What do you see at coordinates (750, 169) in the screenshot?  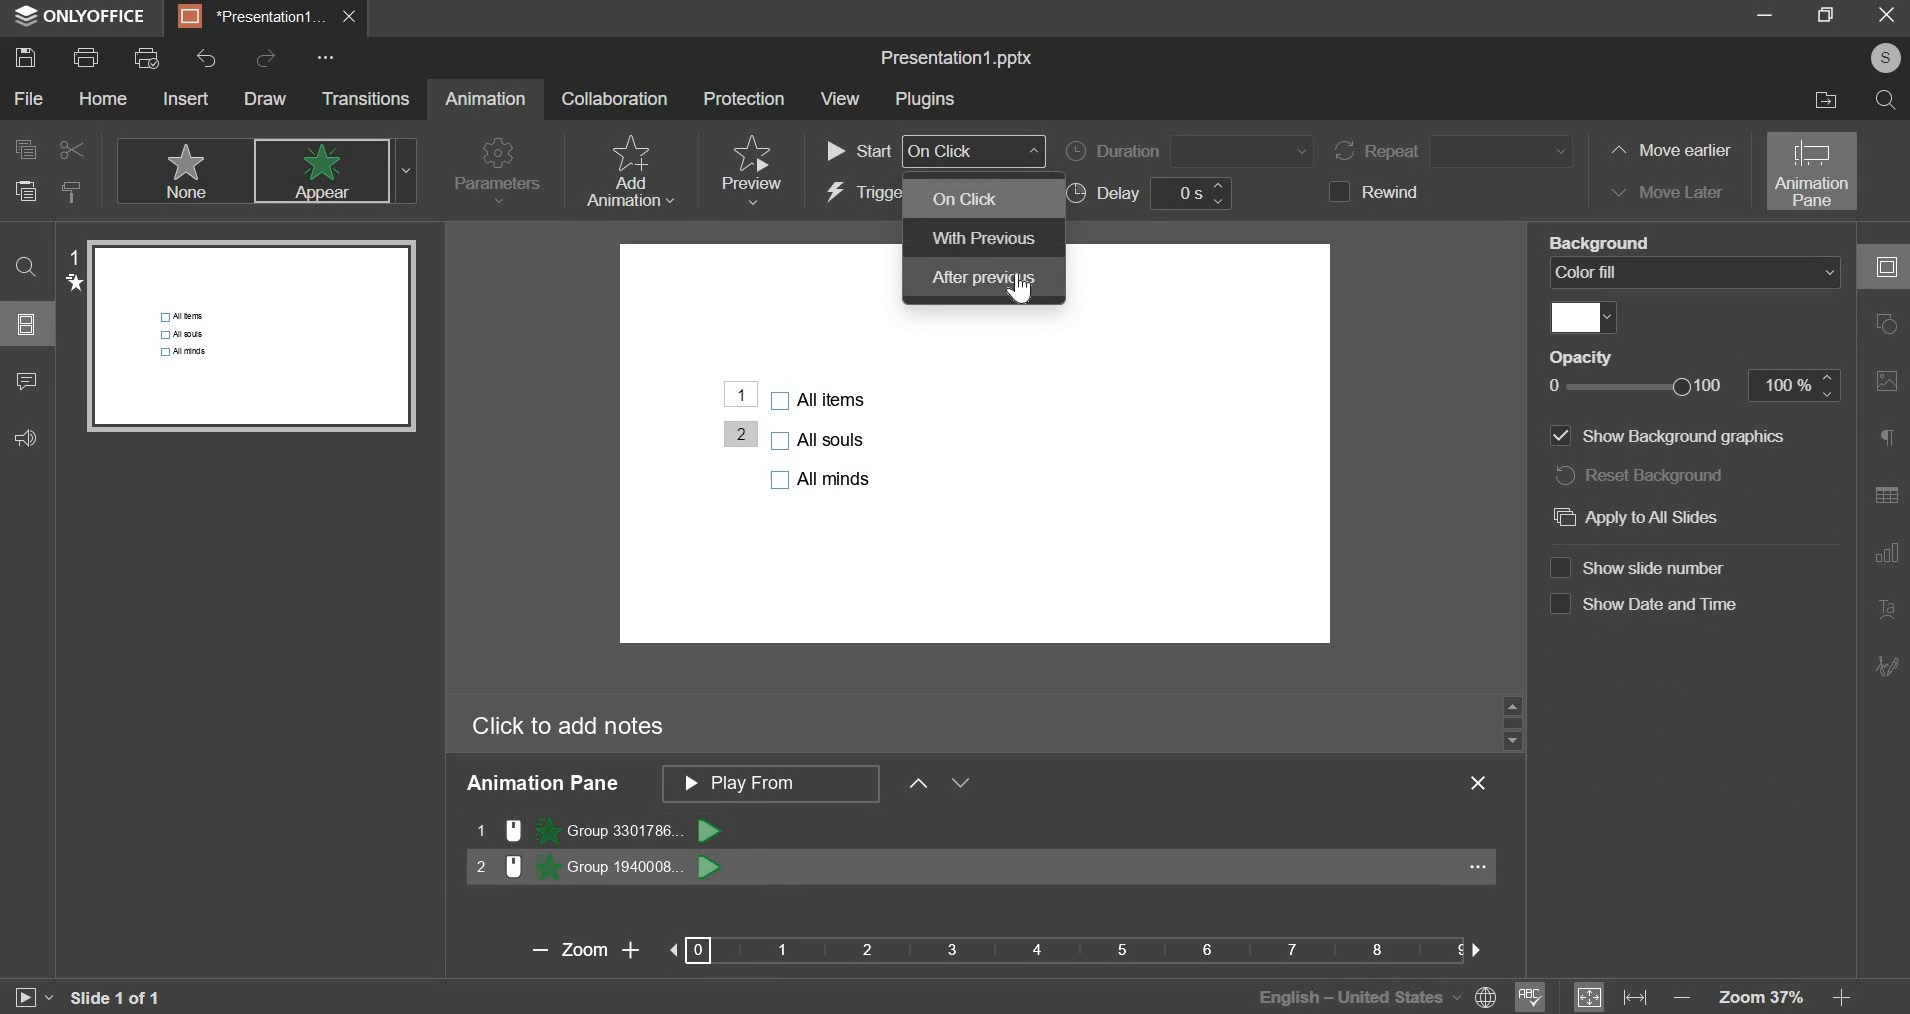 I see `preview` at bounding box center [750, 169].